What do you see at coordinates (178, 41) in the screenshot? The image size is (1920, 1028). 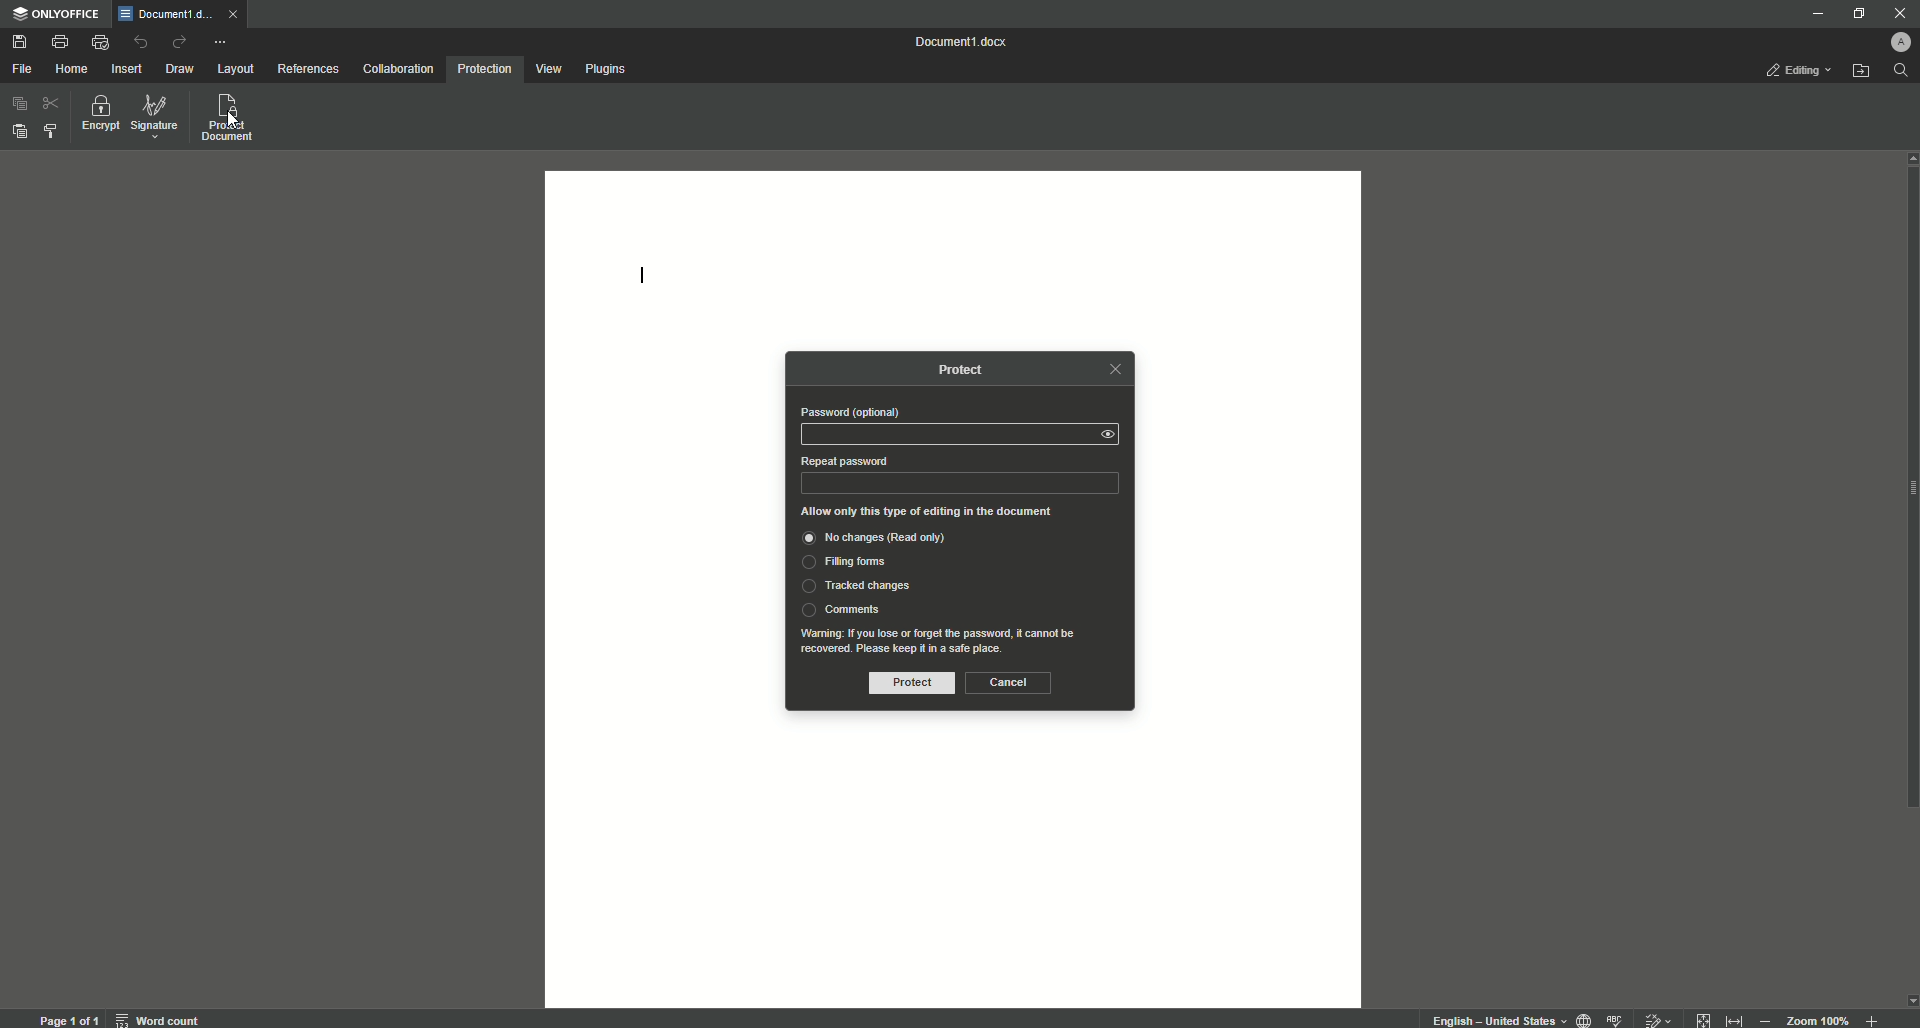 I see `Redo` at bounding box center [178, 41].